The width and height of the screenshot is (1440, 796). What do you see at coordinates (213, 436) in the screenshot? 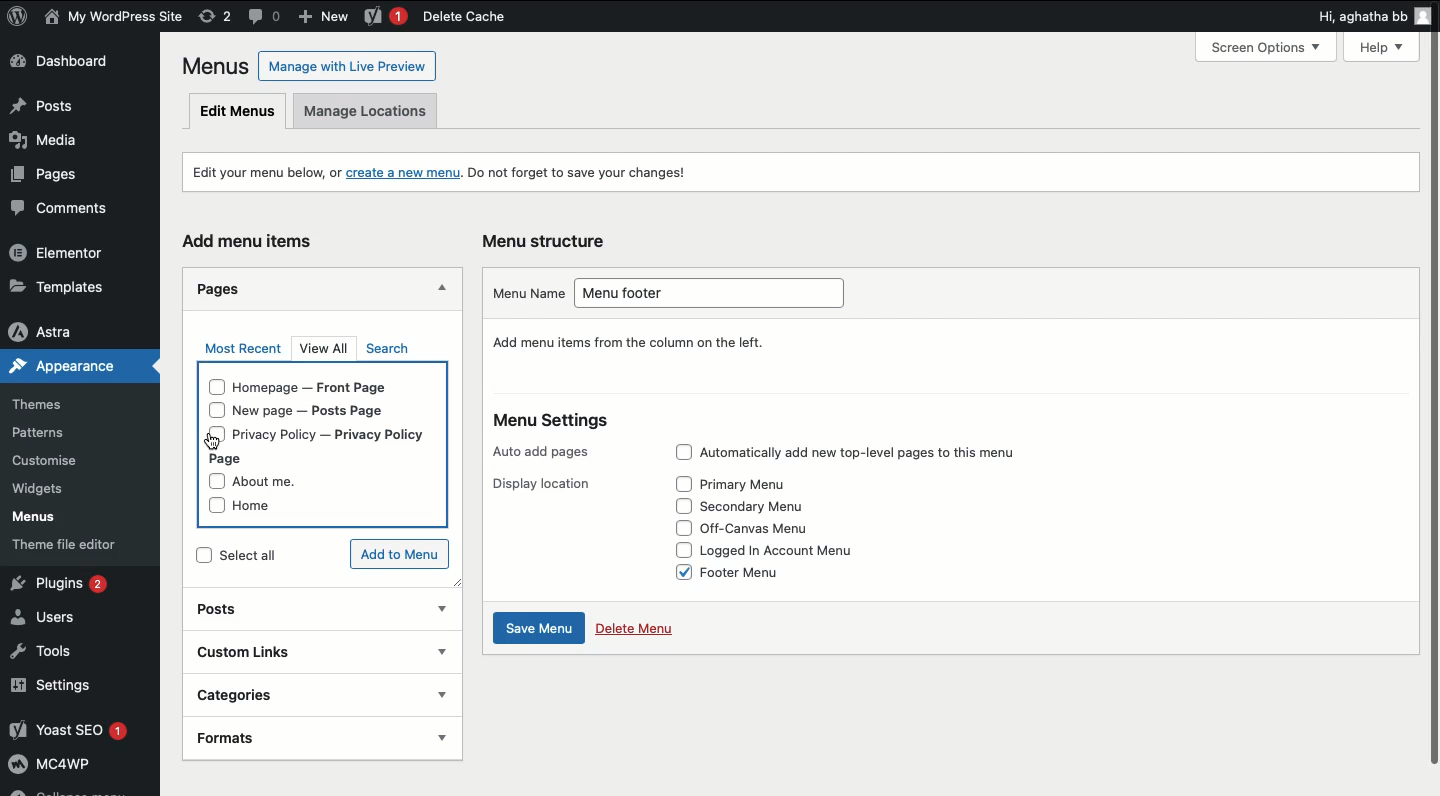
I see `checkbox` at bounding box center [213, 436].